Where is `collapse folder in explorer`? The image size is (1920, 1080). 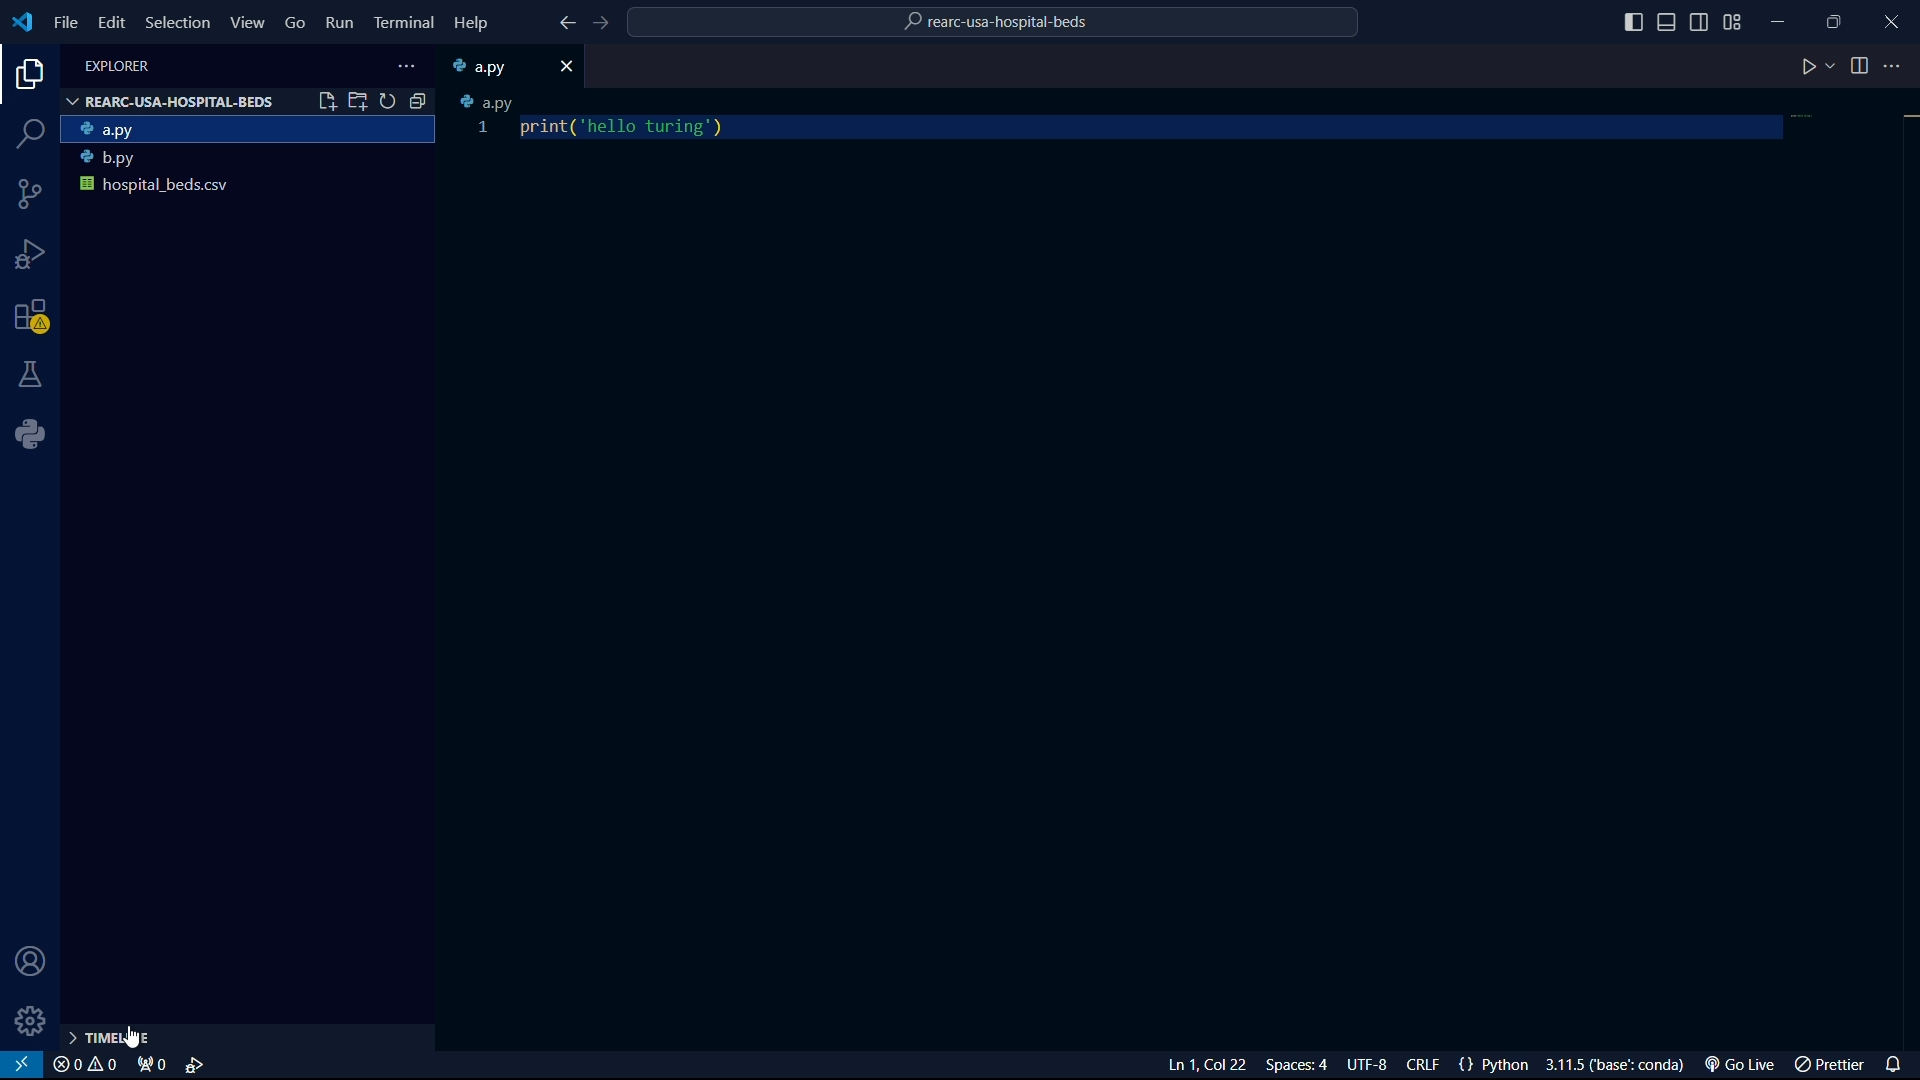 collapse folder in explorer is located at coordinates (418, 101).